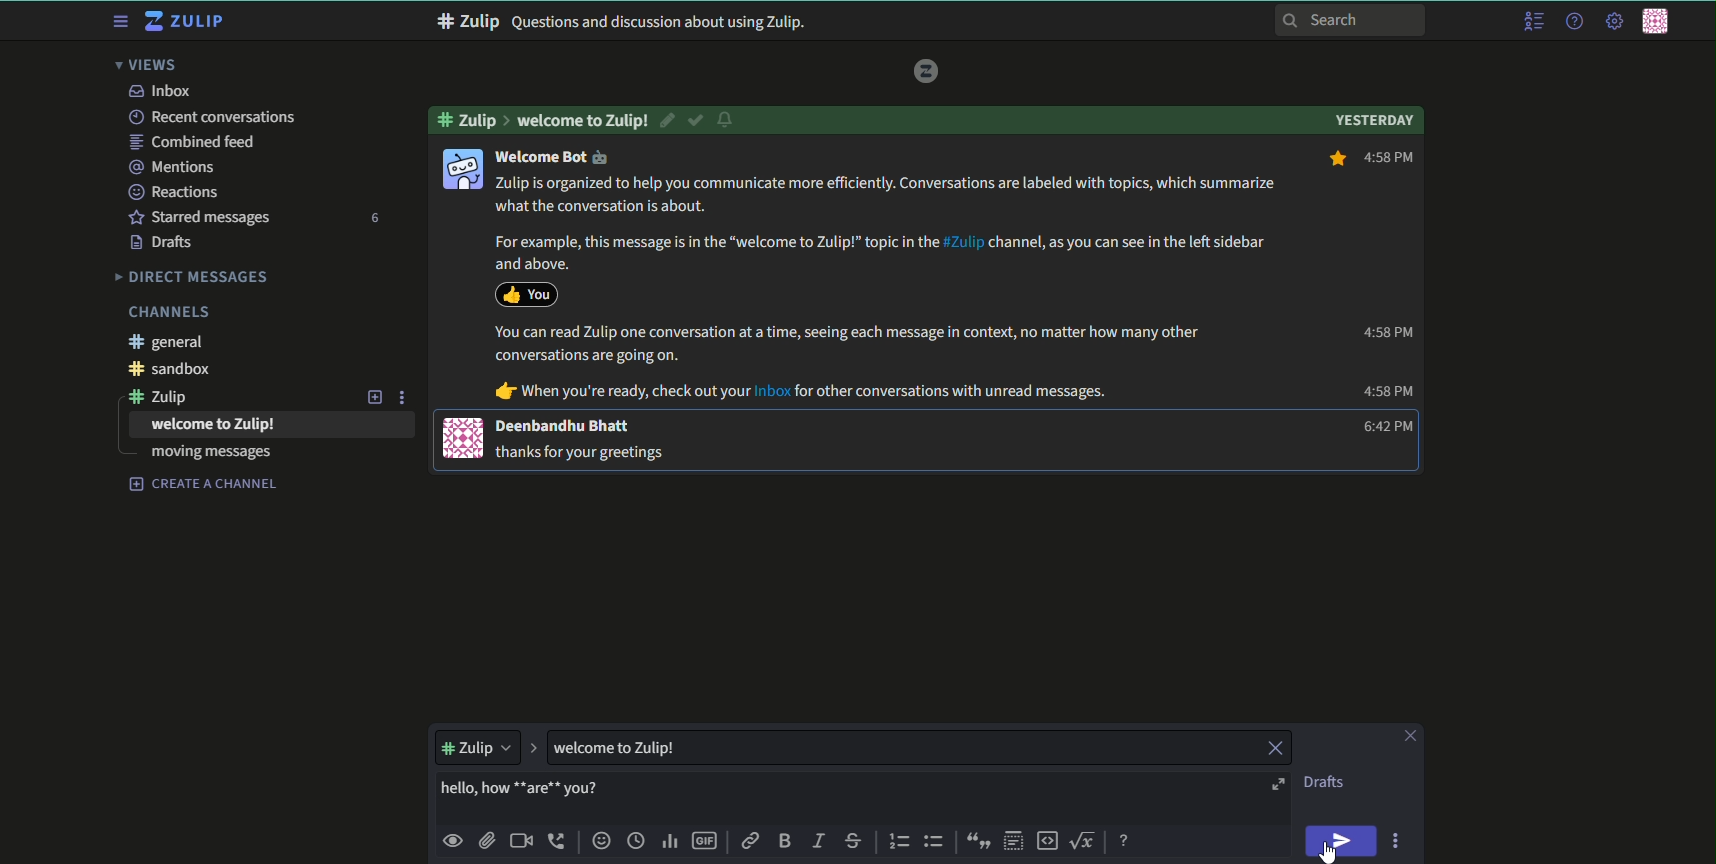 This screenshot has width=1716, height=864. I want to click on add, so click(372, 396).